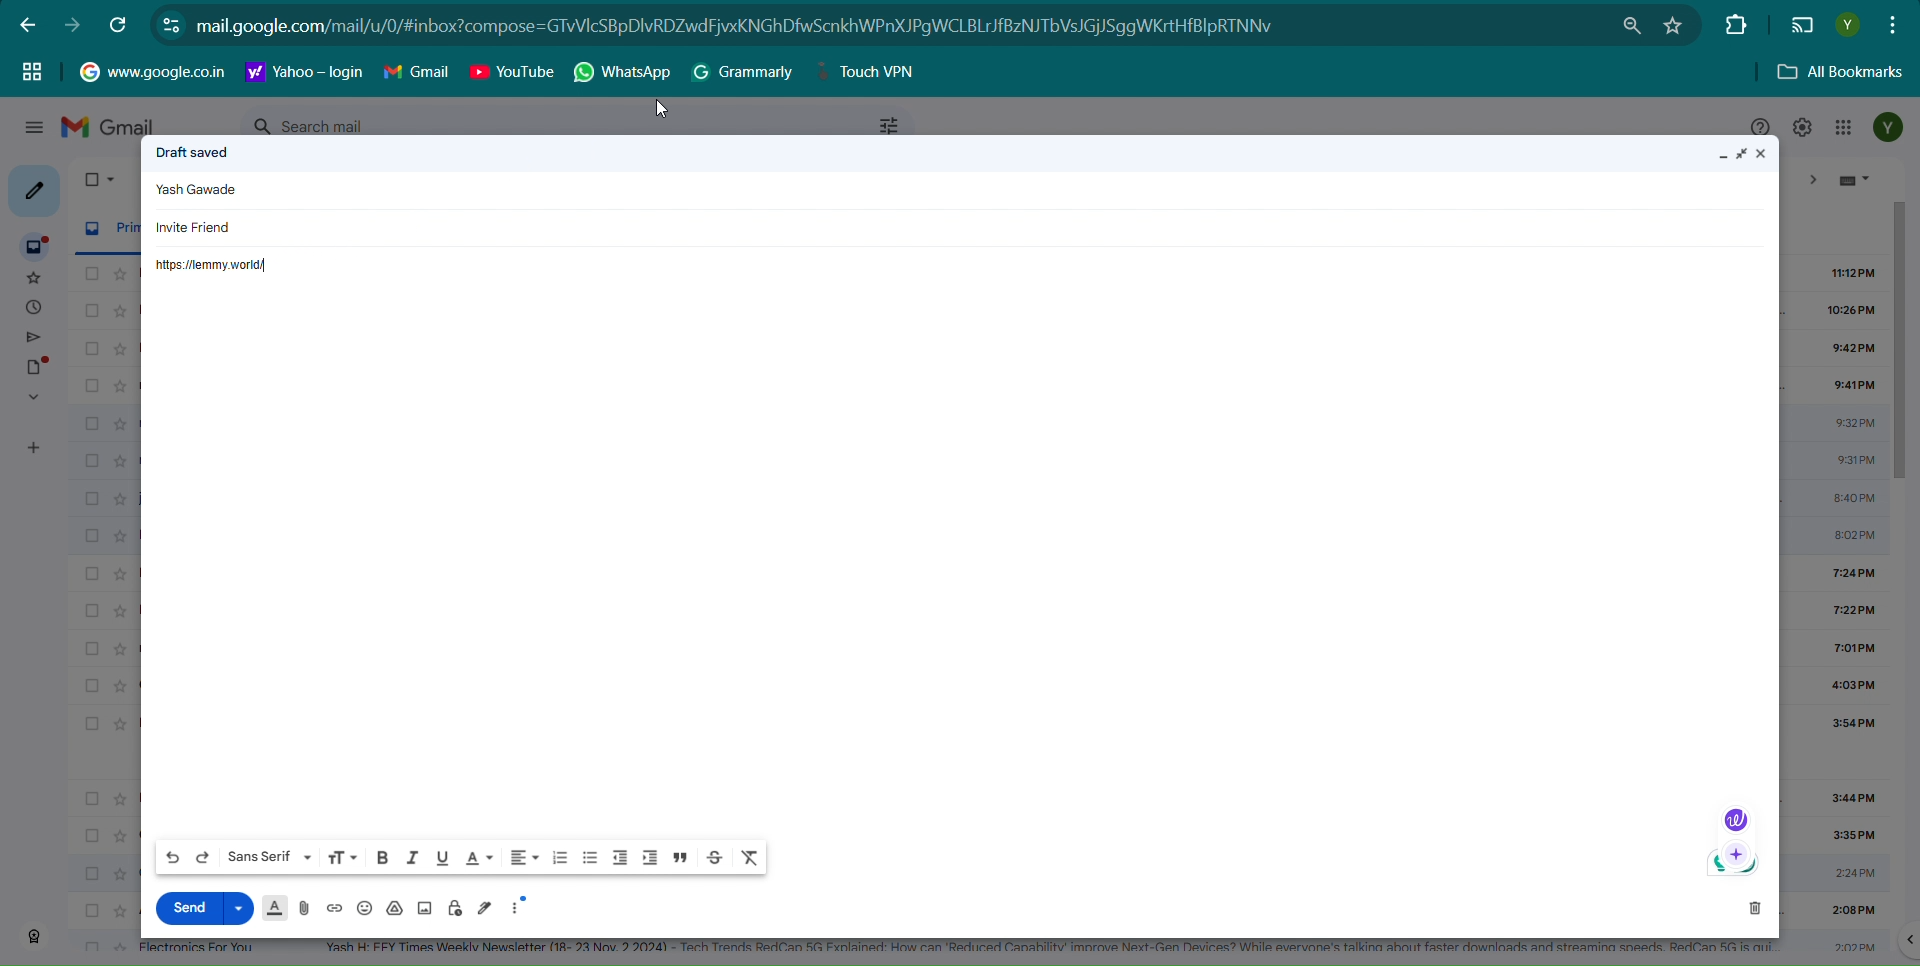 This screenshot has height=966, width=1920. What do you see at coordinates (441, 857) in the screenshot?
I see `Underline` at bounding box center [441, 857].